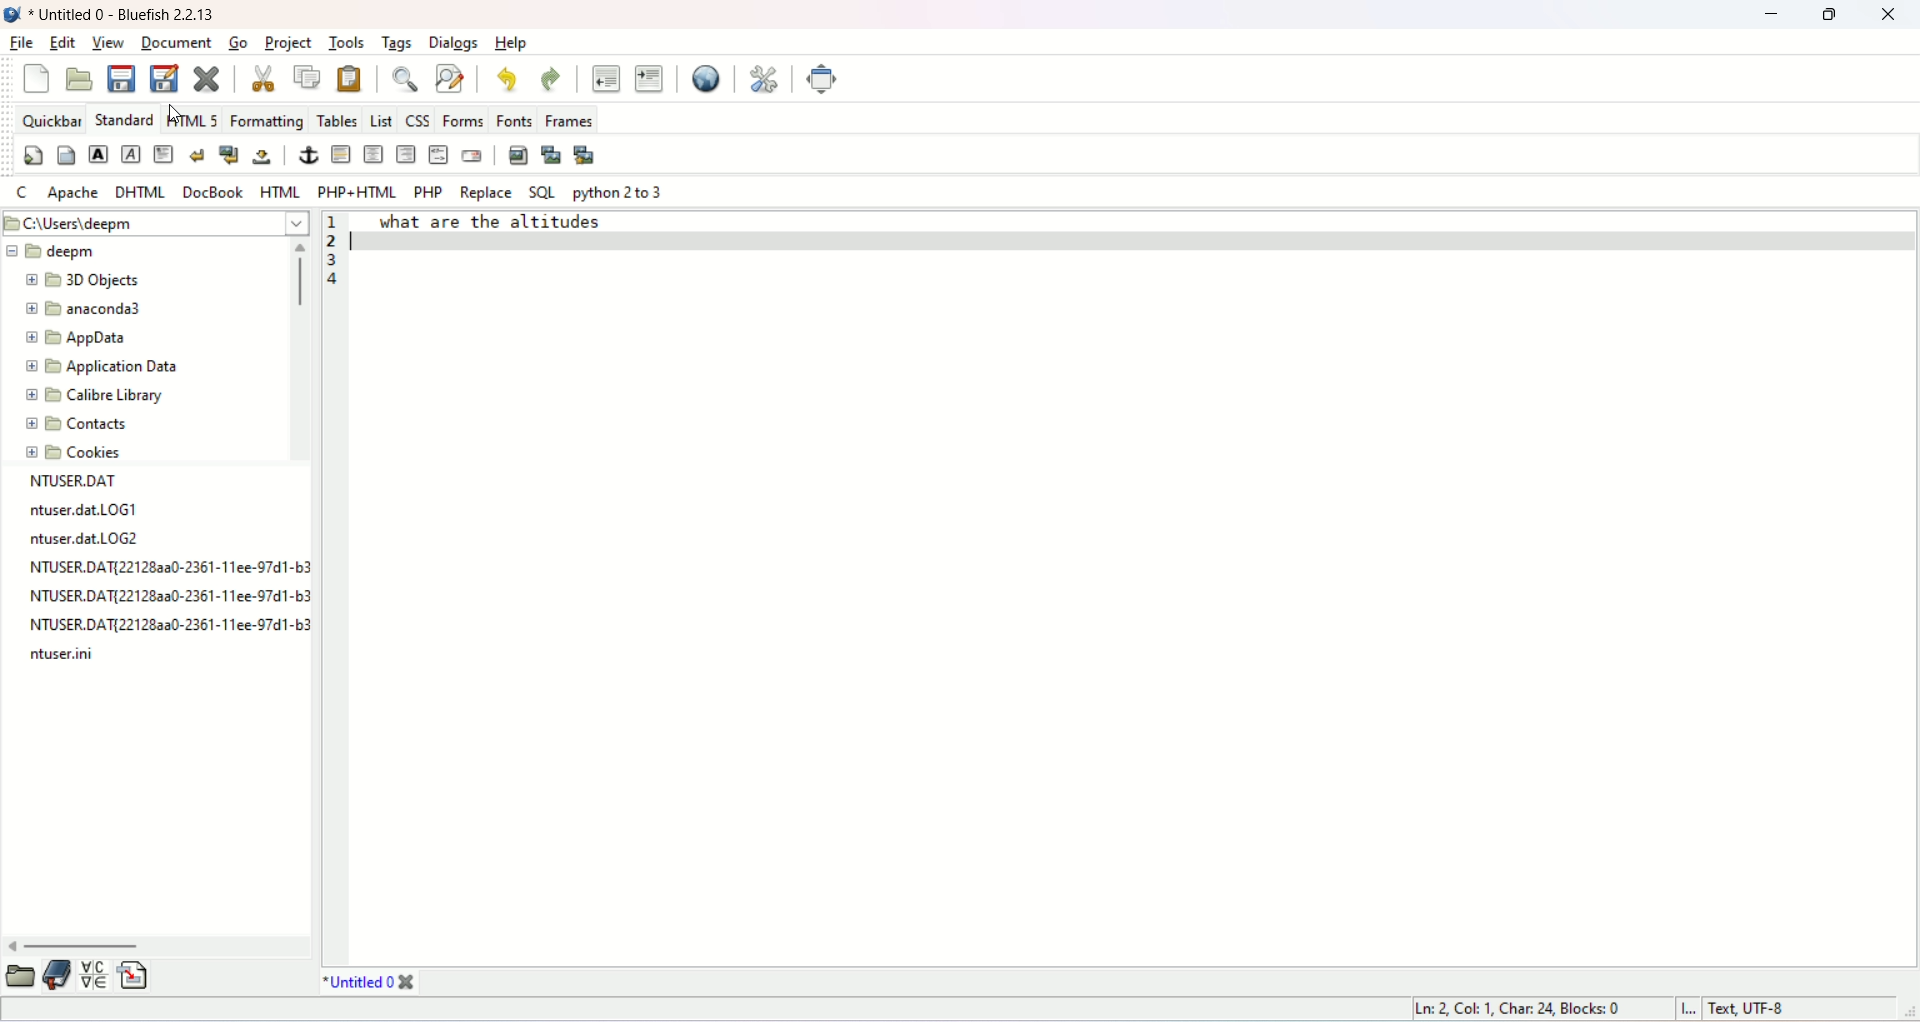  What do you see at coordinates (347, 42) in the screenshot?
I see `tools` at bounding box center [347, 42].